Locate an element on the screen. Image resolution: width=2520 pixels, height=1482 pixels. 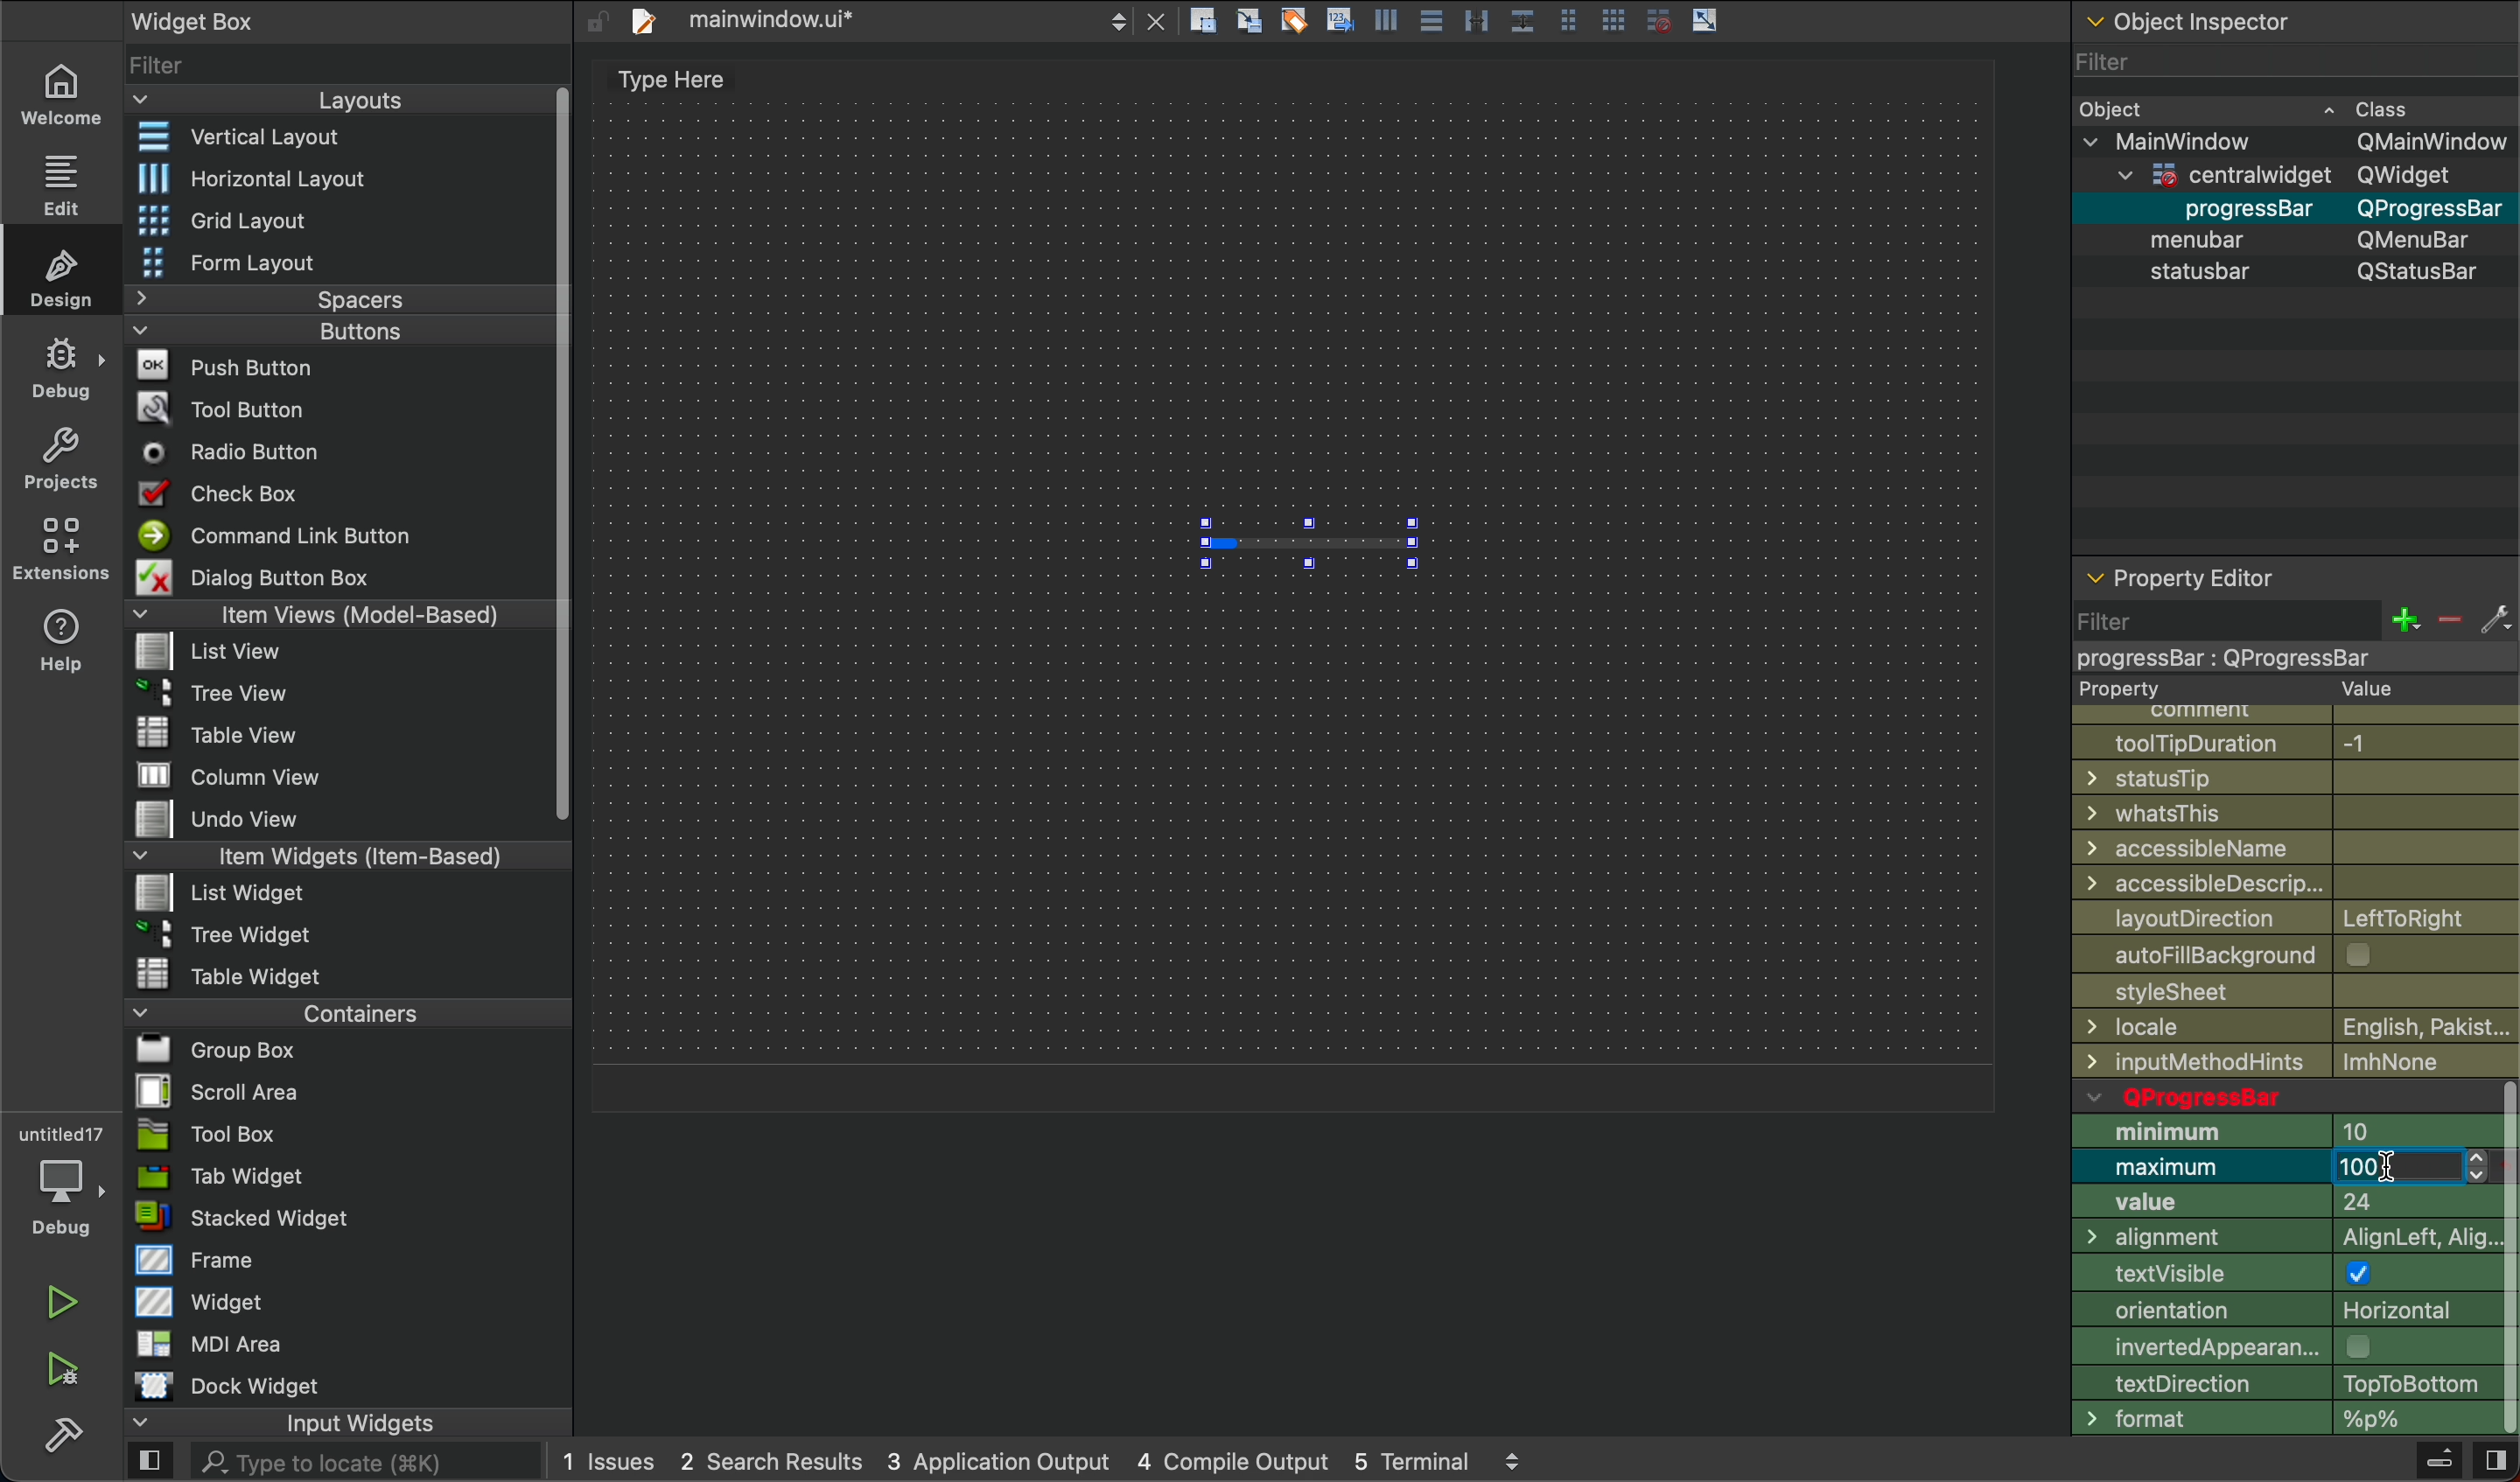
value is located at coordinates (2282, 1206).